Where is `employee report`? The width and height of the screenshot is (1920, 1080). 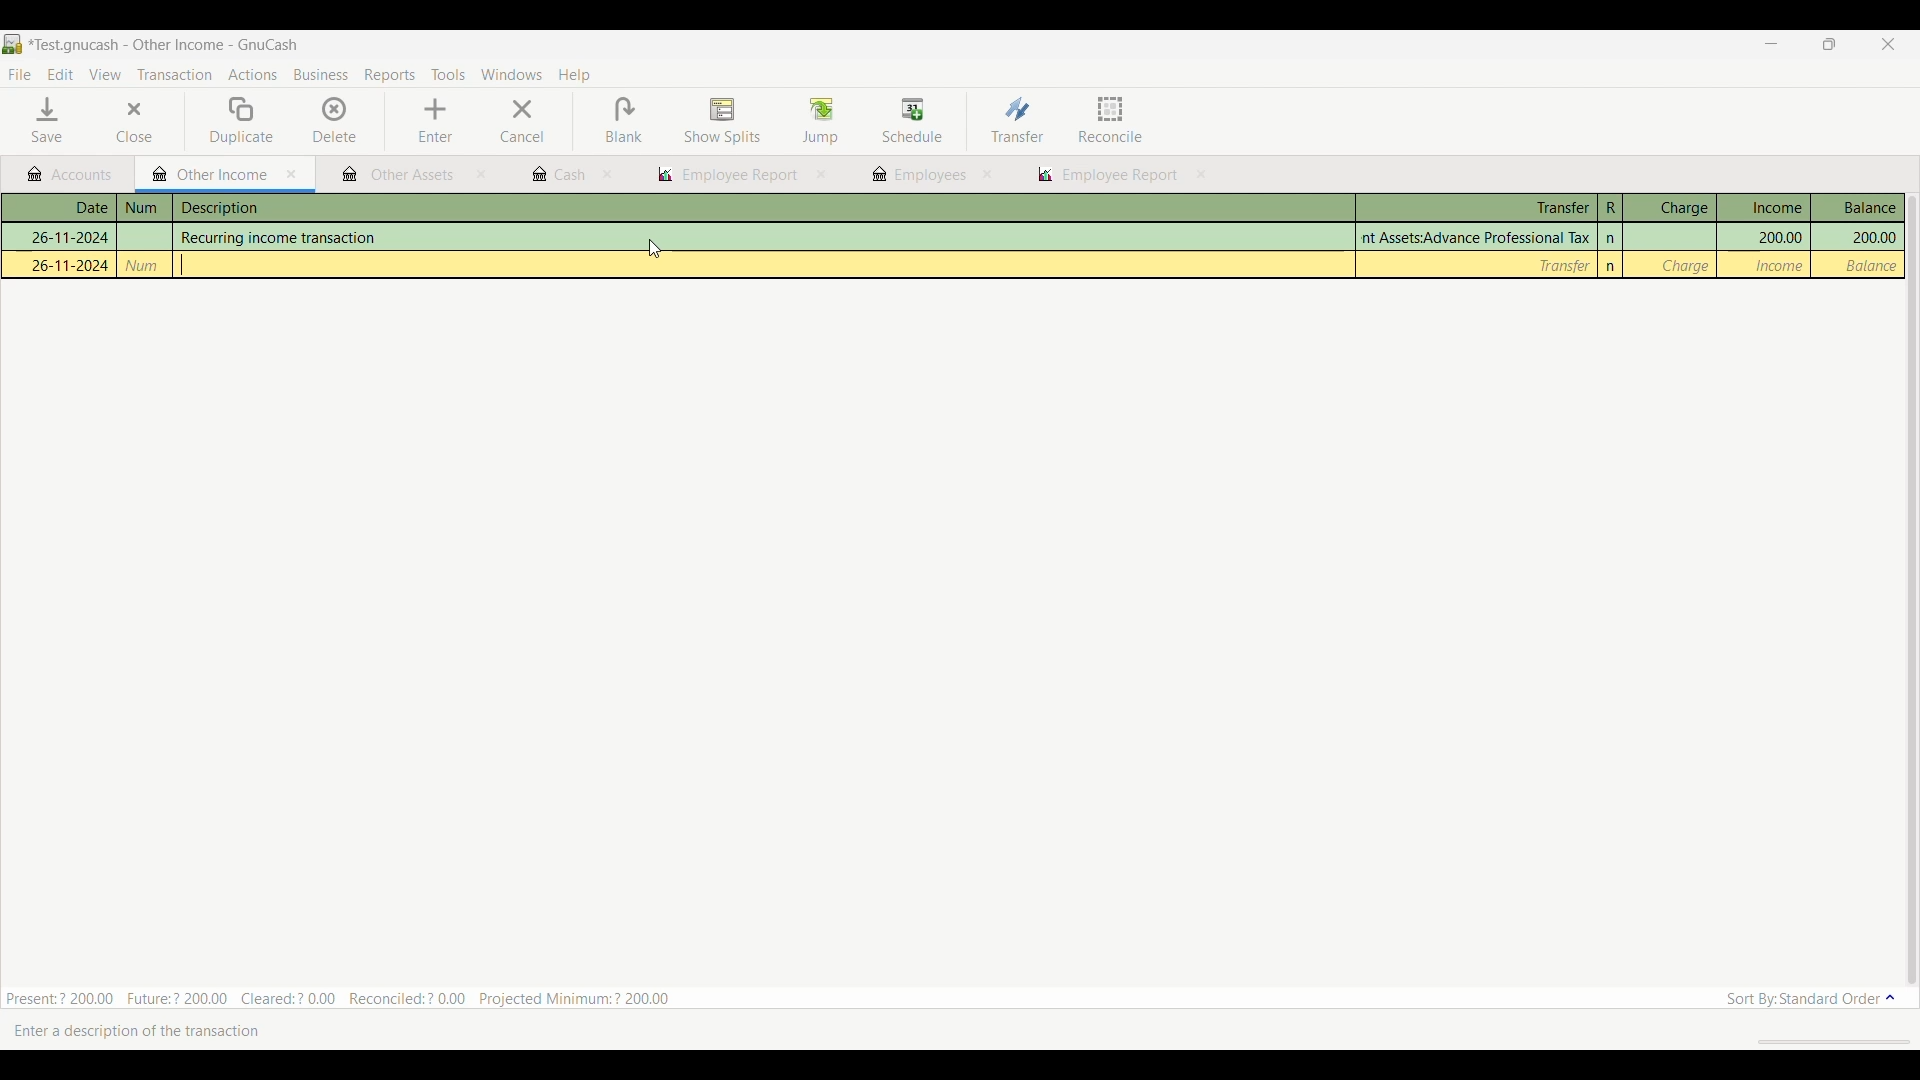
employee report is located at coordinates (726, 175).